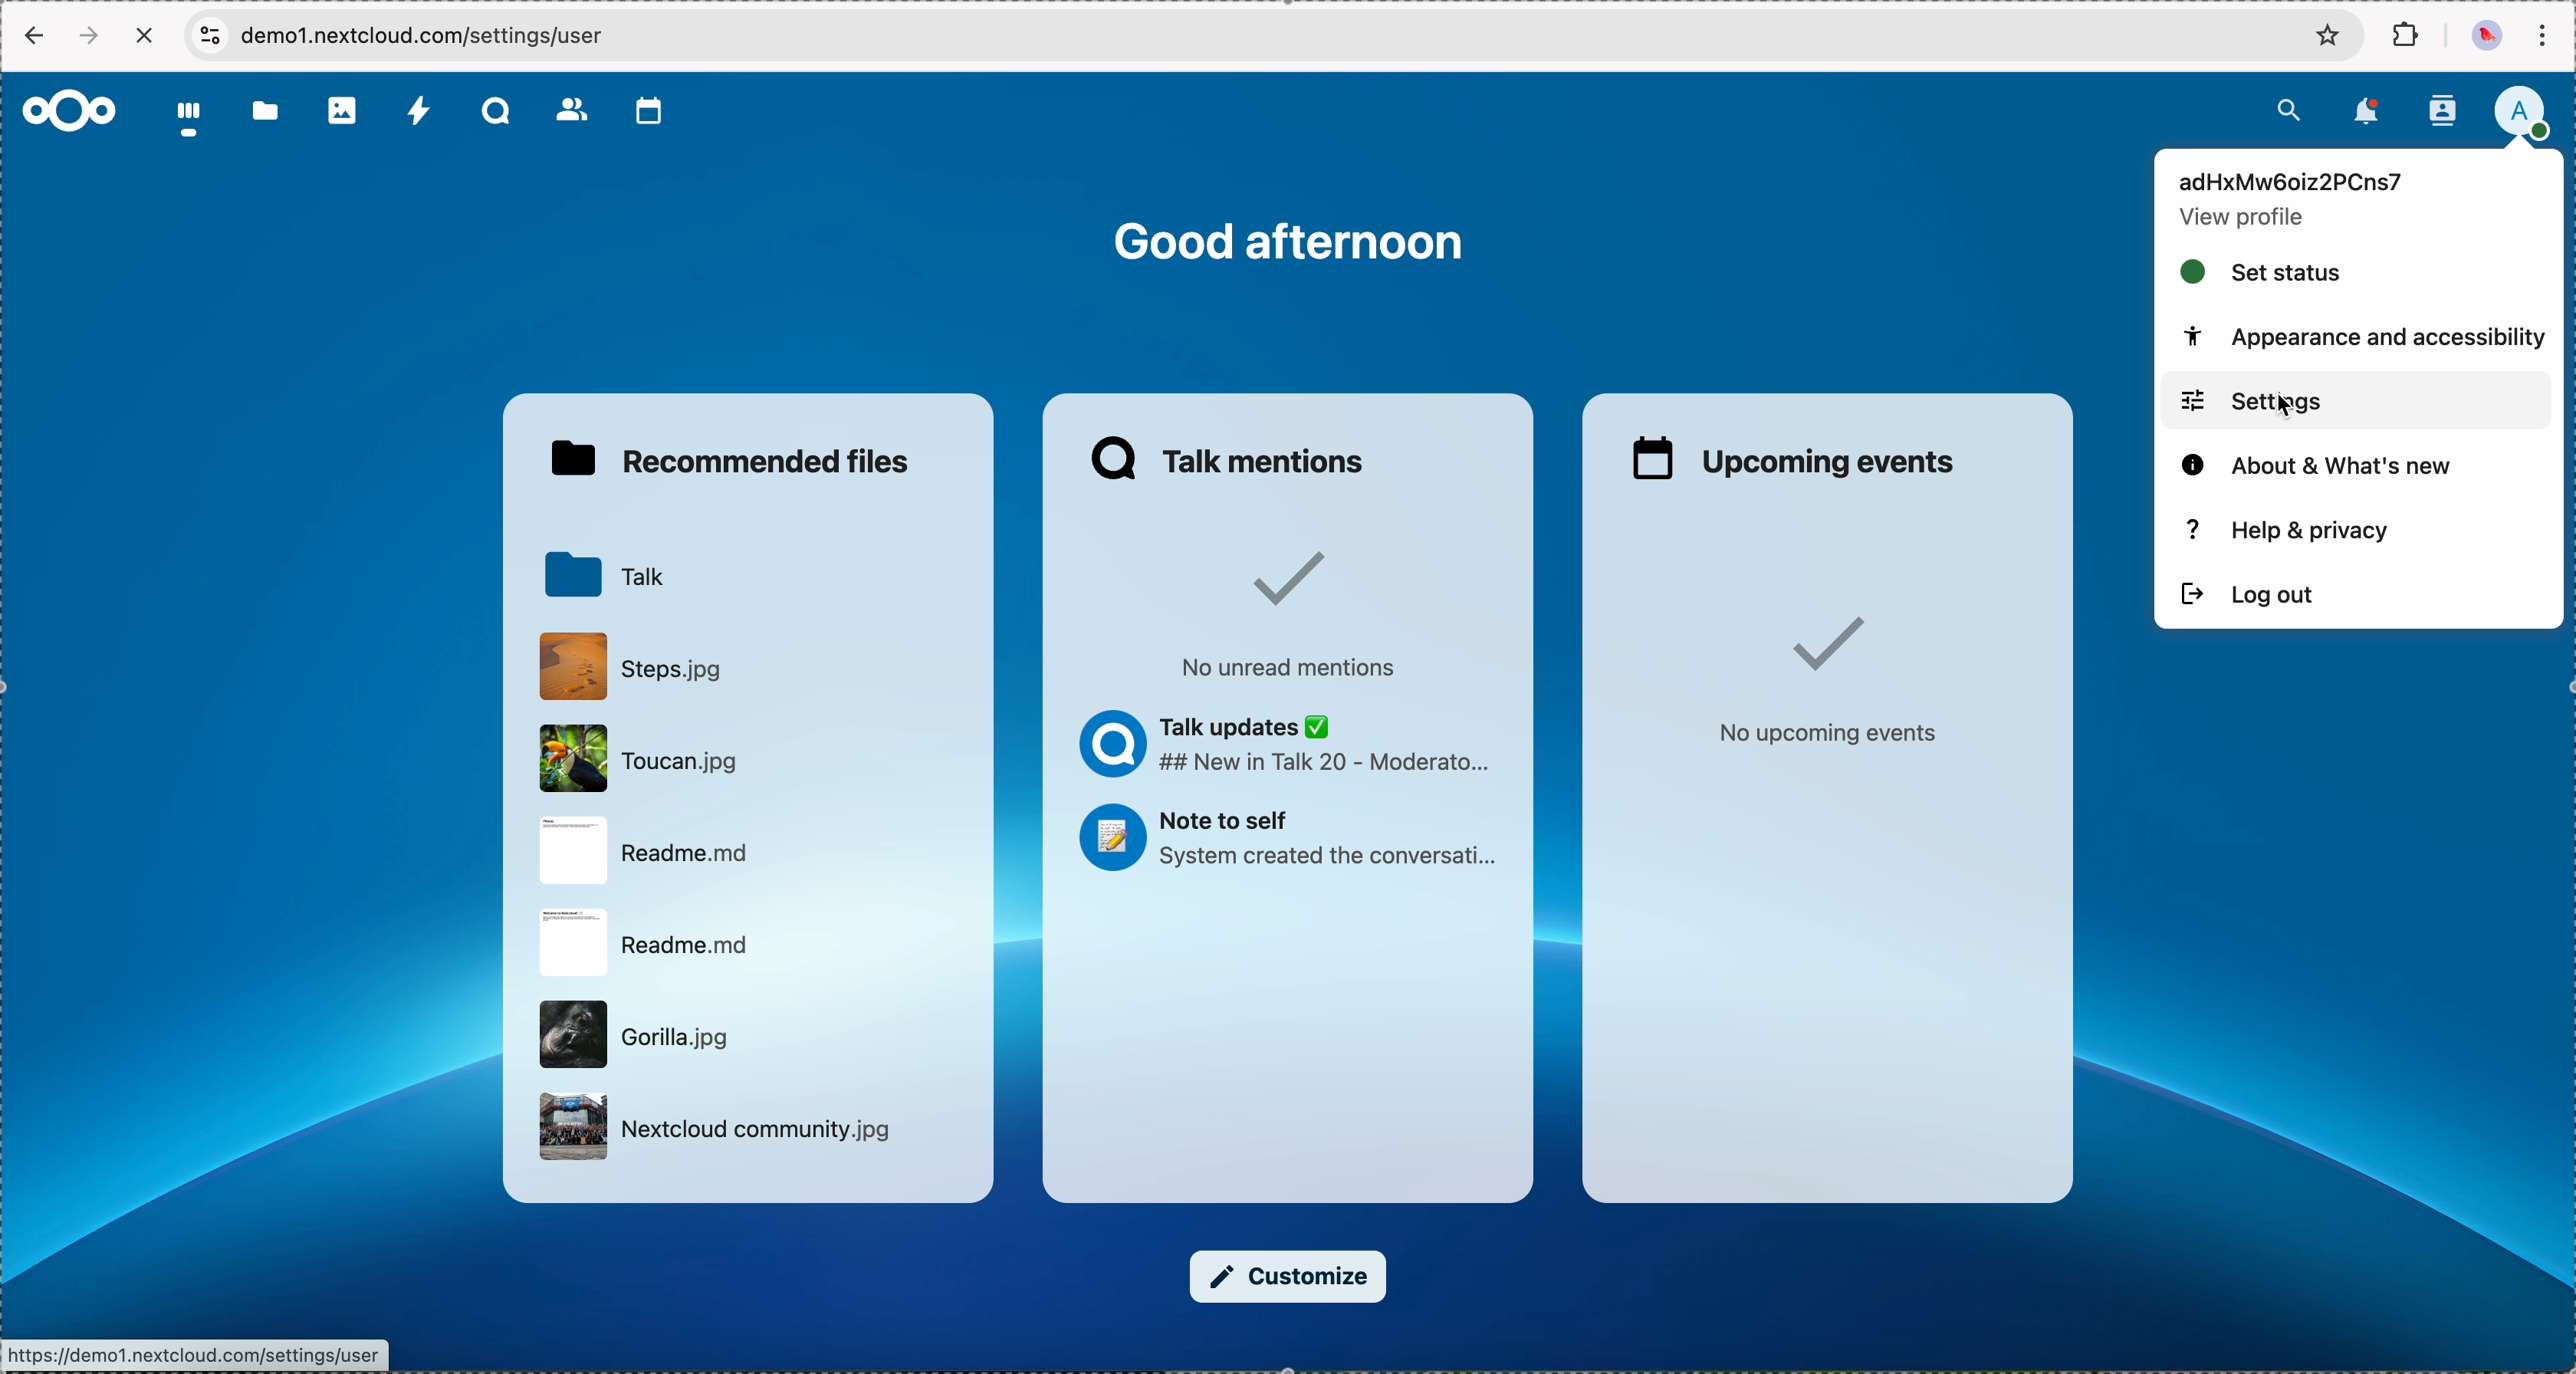 The image size is (2576, 1374). What do you see at coordinates (2484, 37) in the screenshot?
I see `profile picture` at bounding box center [2484, 37].